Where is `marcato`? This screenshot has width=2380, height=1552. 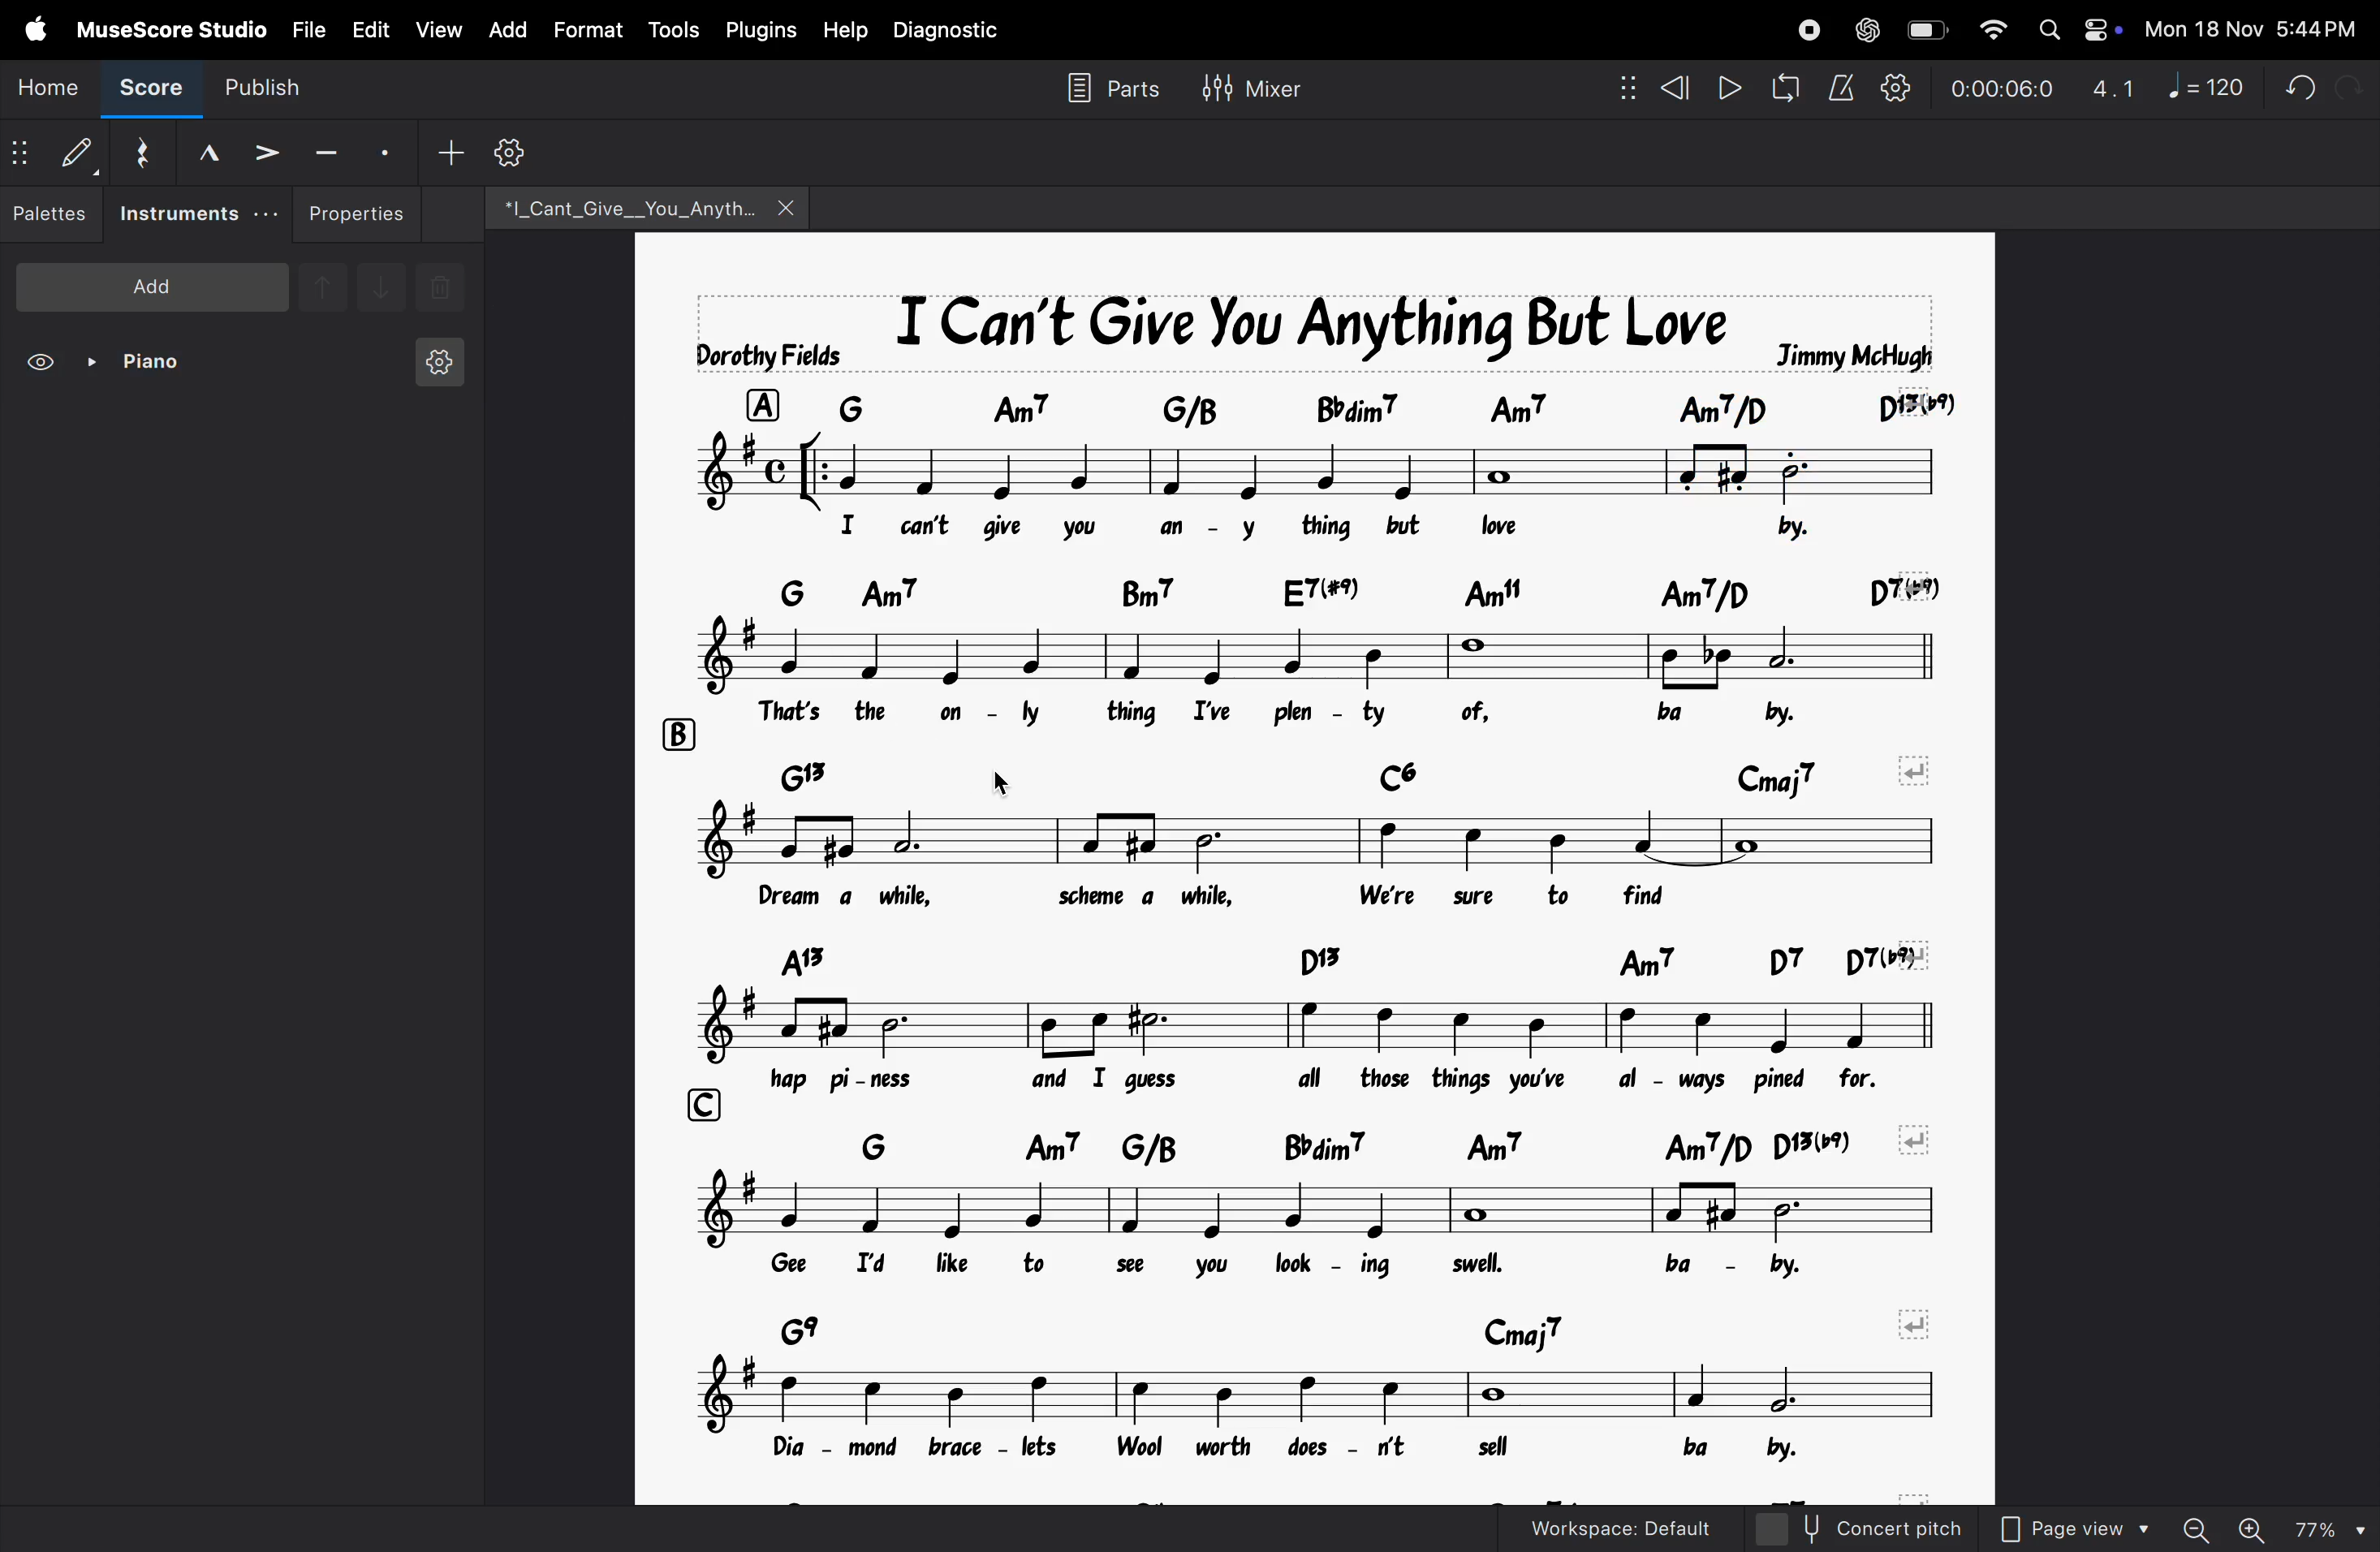
marcato is located at coordinates (213, 152).